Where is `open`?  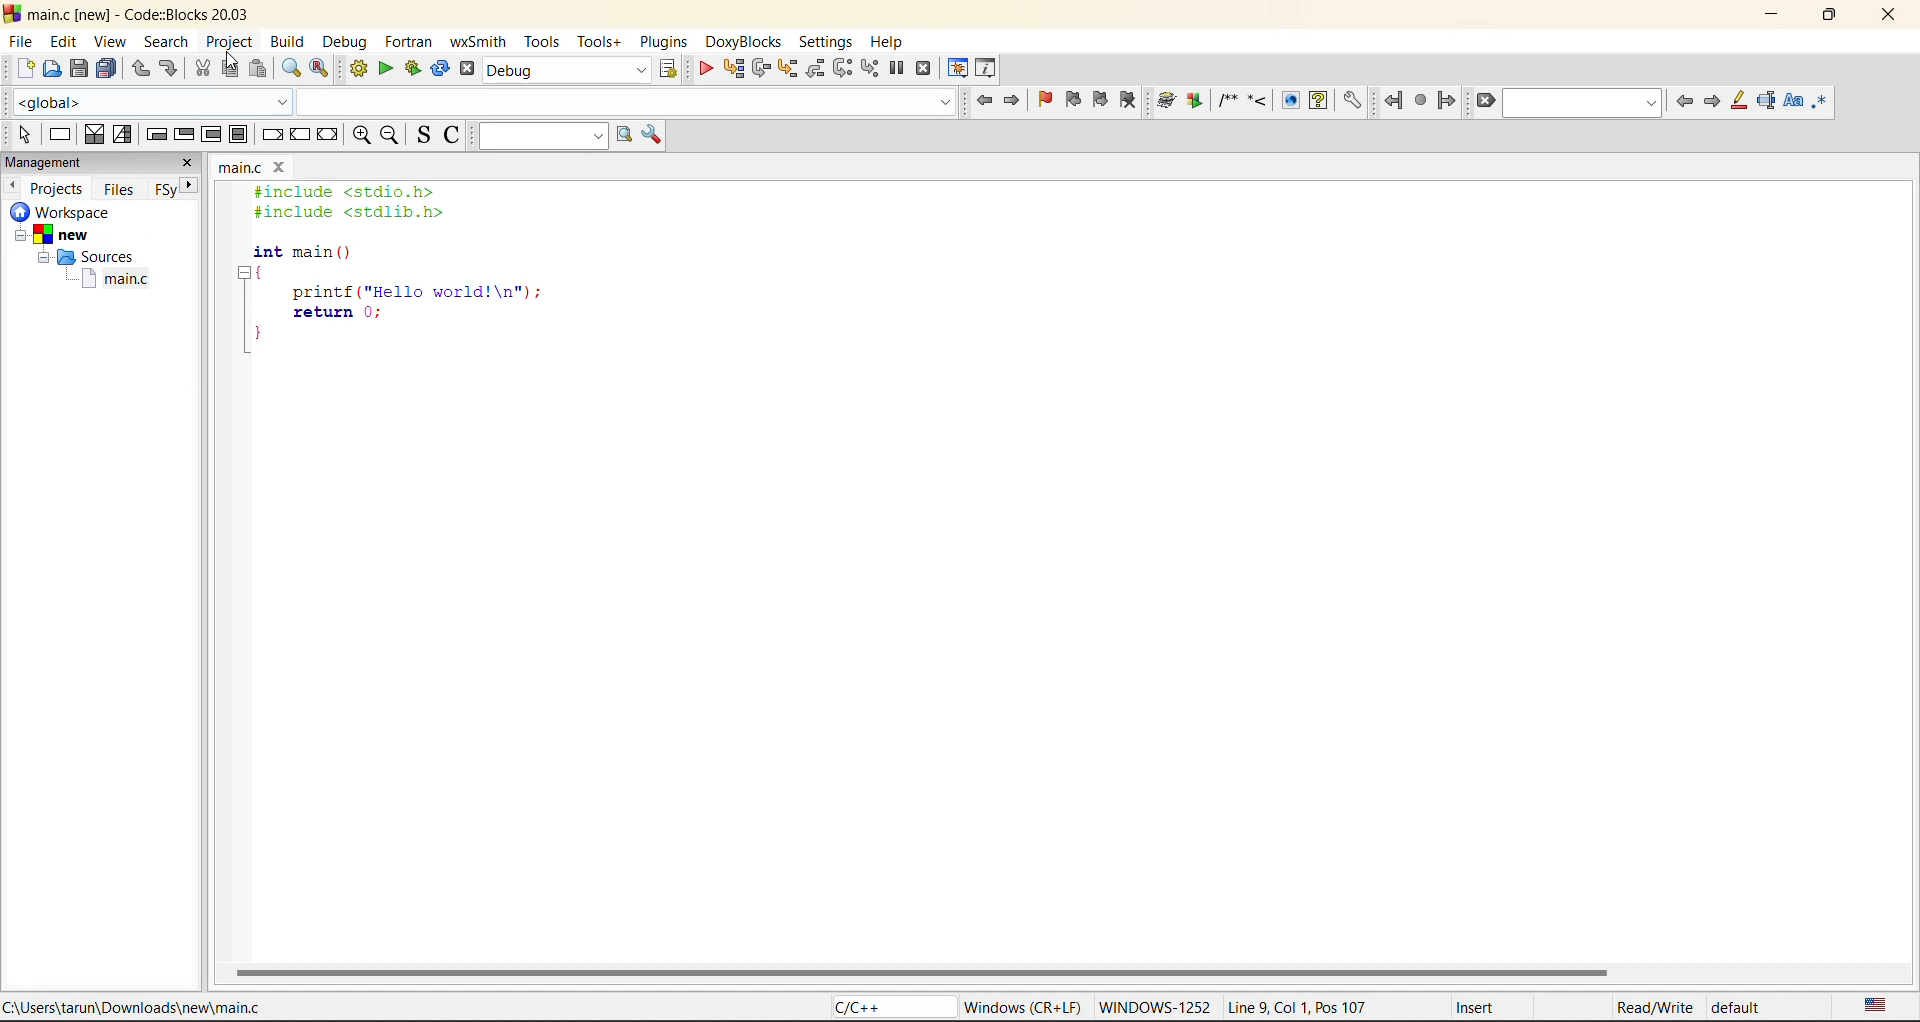
open is located at coordinates (53, 69).